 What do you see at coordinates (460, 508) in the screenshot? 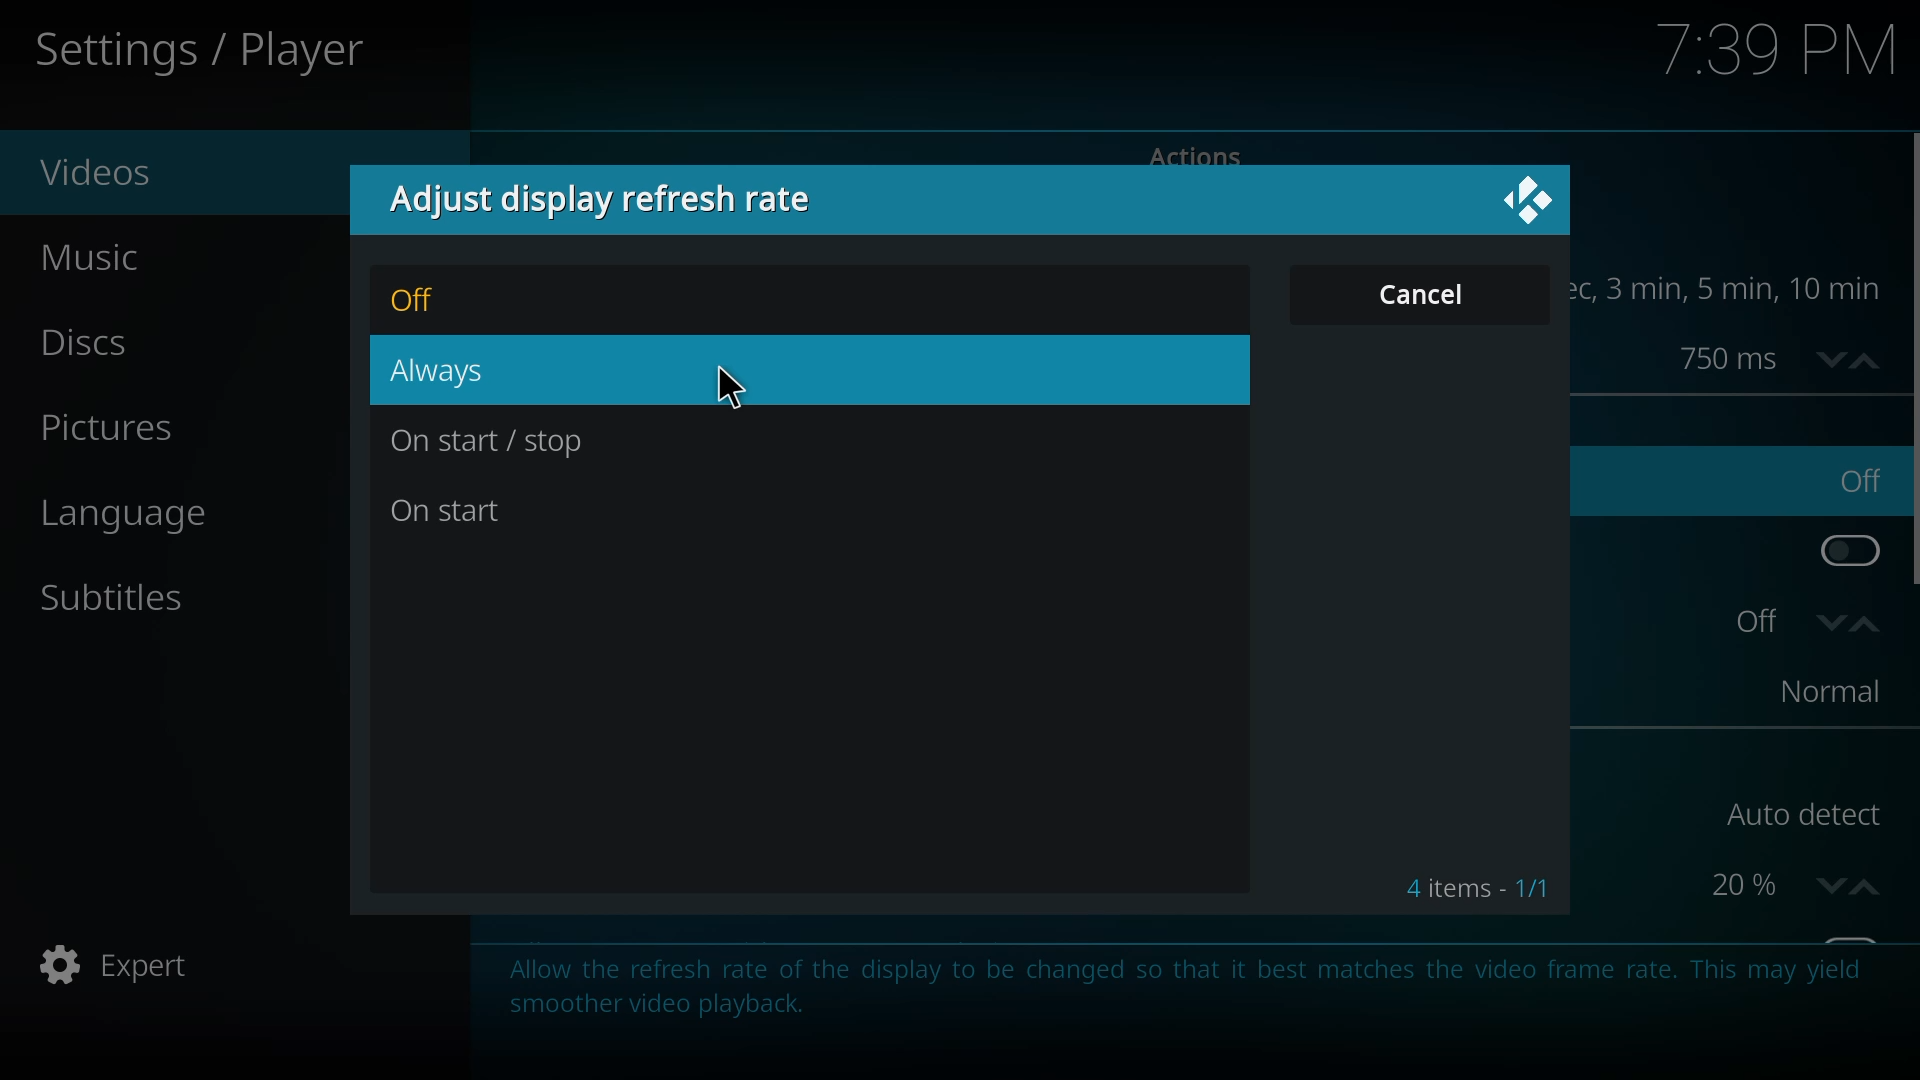
I see `on start` at bounding box center [460, 508].